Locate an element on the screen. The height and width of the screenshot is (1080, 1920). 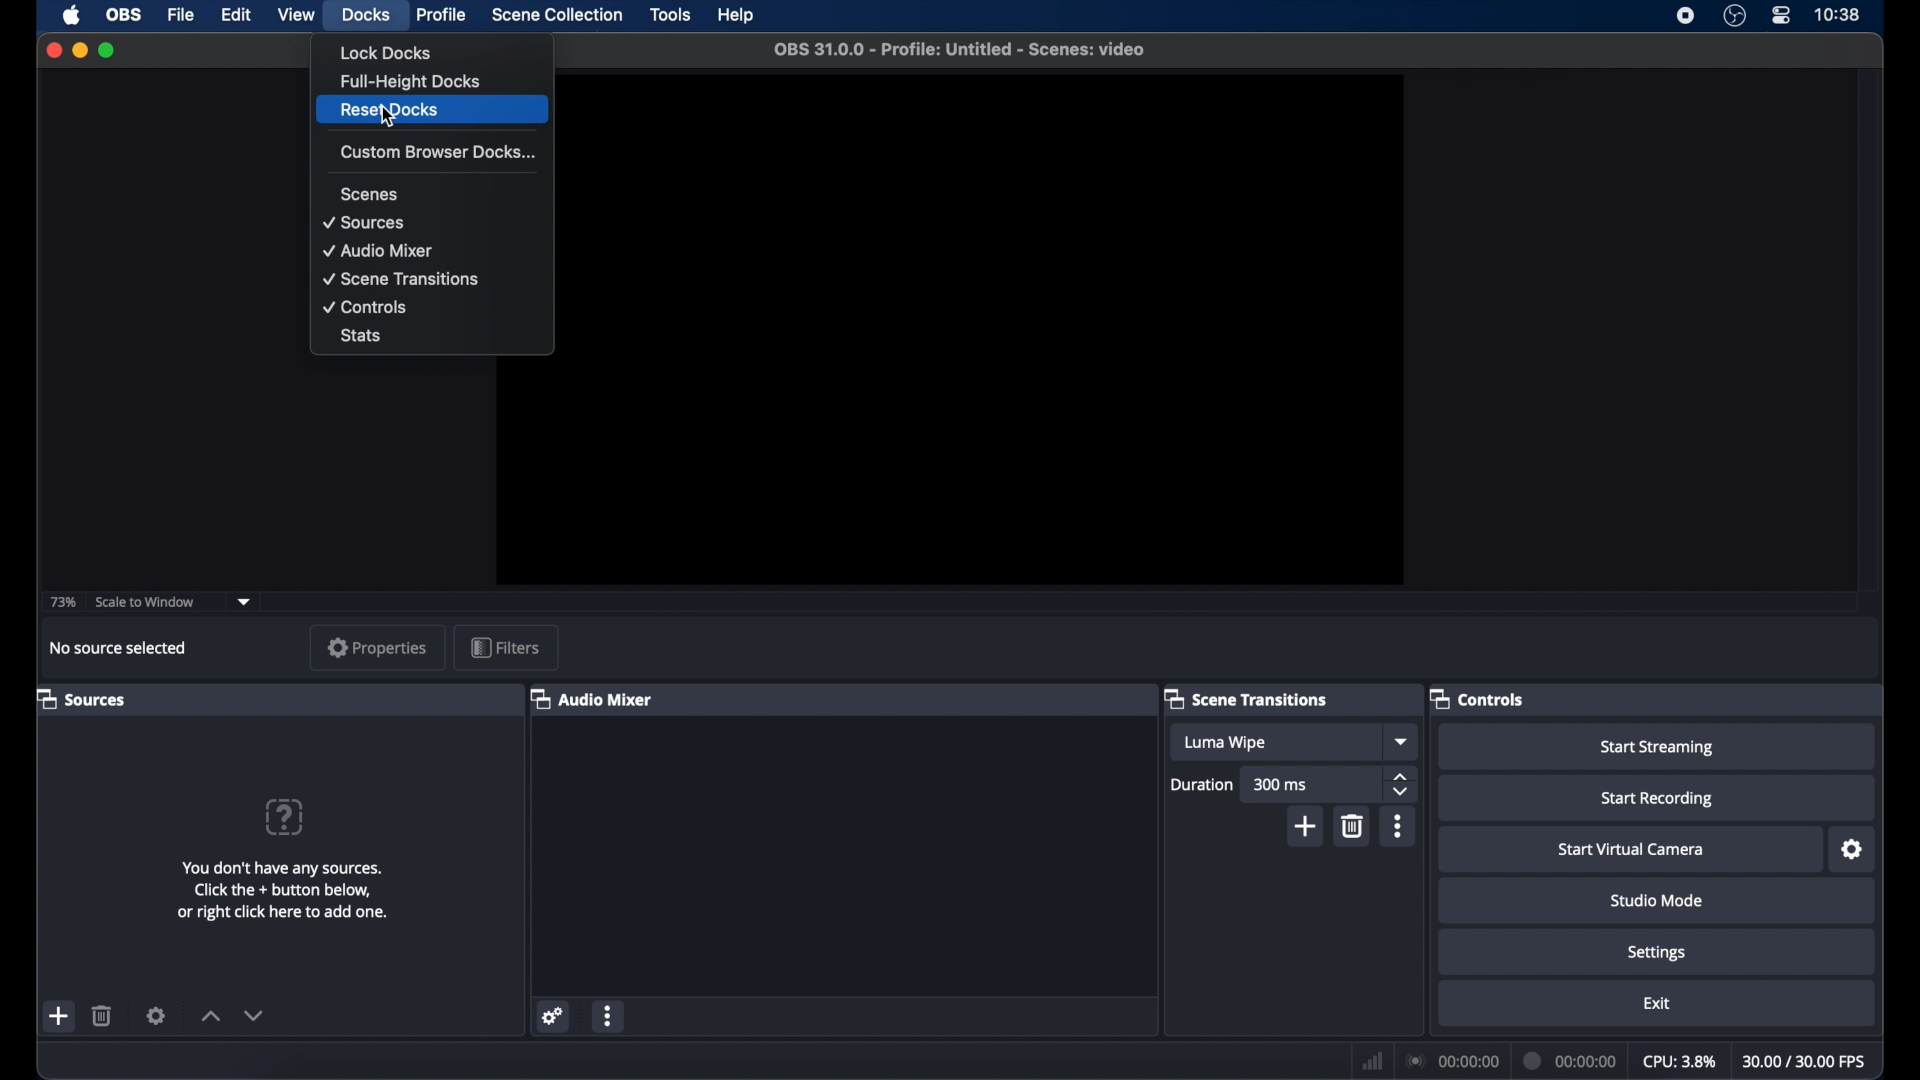
delete is located at coordinates (103, 1015).